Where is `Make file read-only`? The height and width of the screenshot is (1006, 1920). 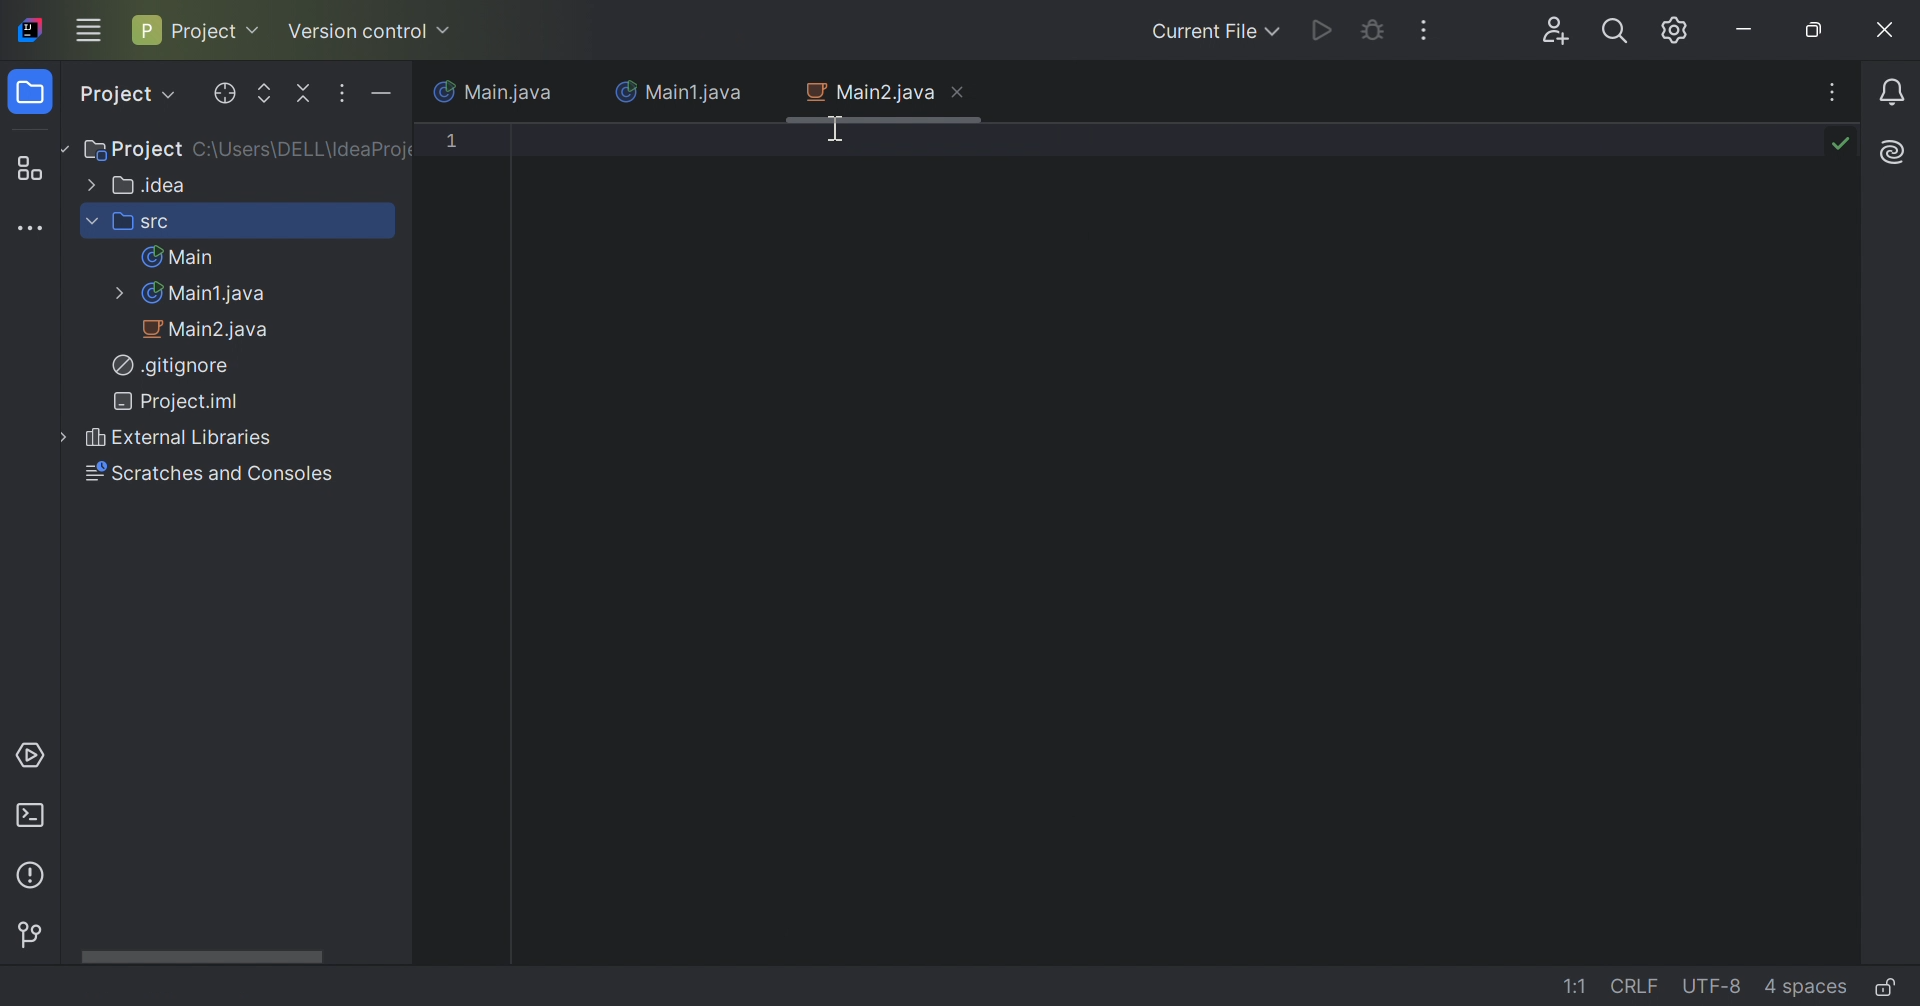 Make file read-only is located at coordinates (1884, 990).